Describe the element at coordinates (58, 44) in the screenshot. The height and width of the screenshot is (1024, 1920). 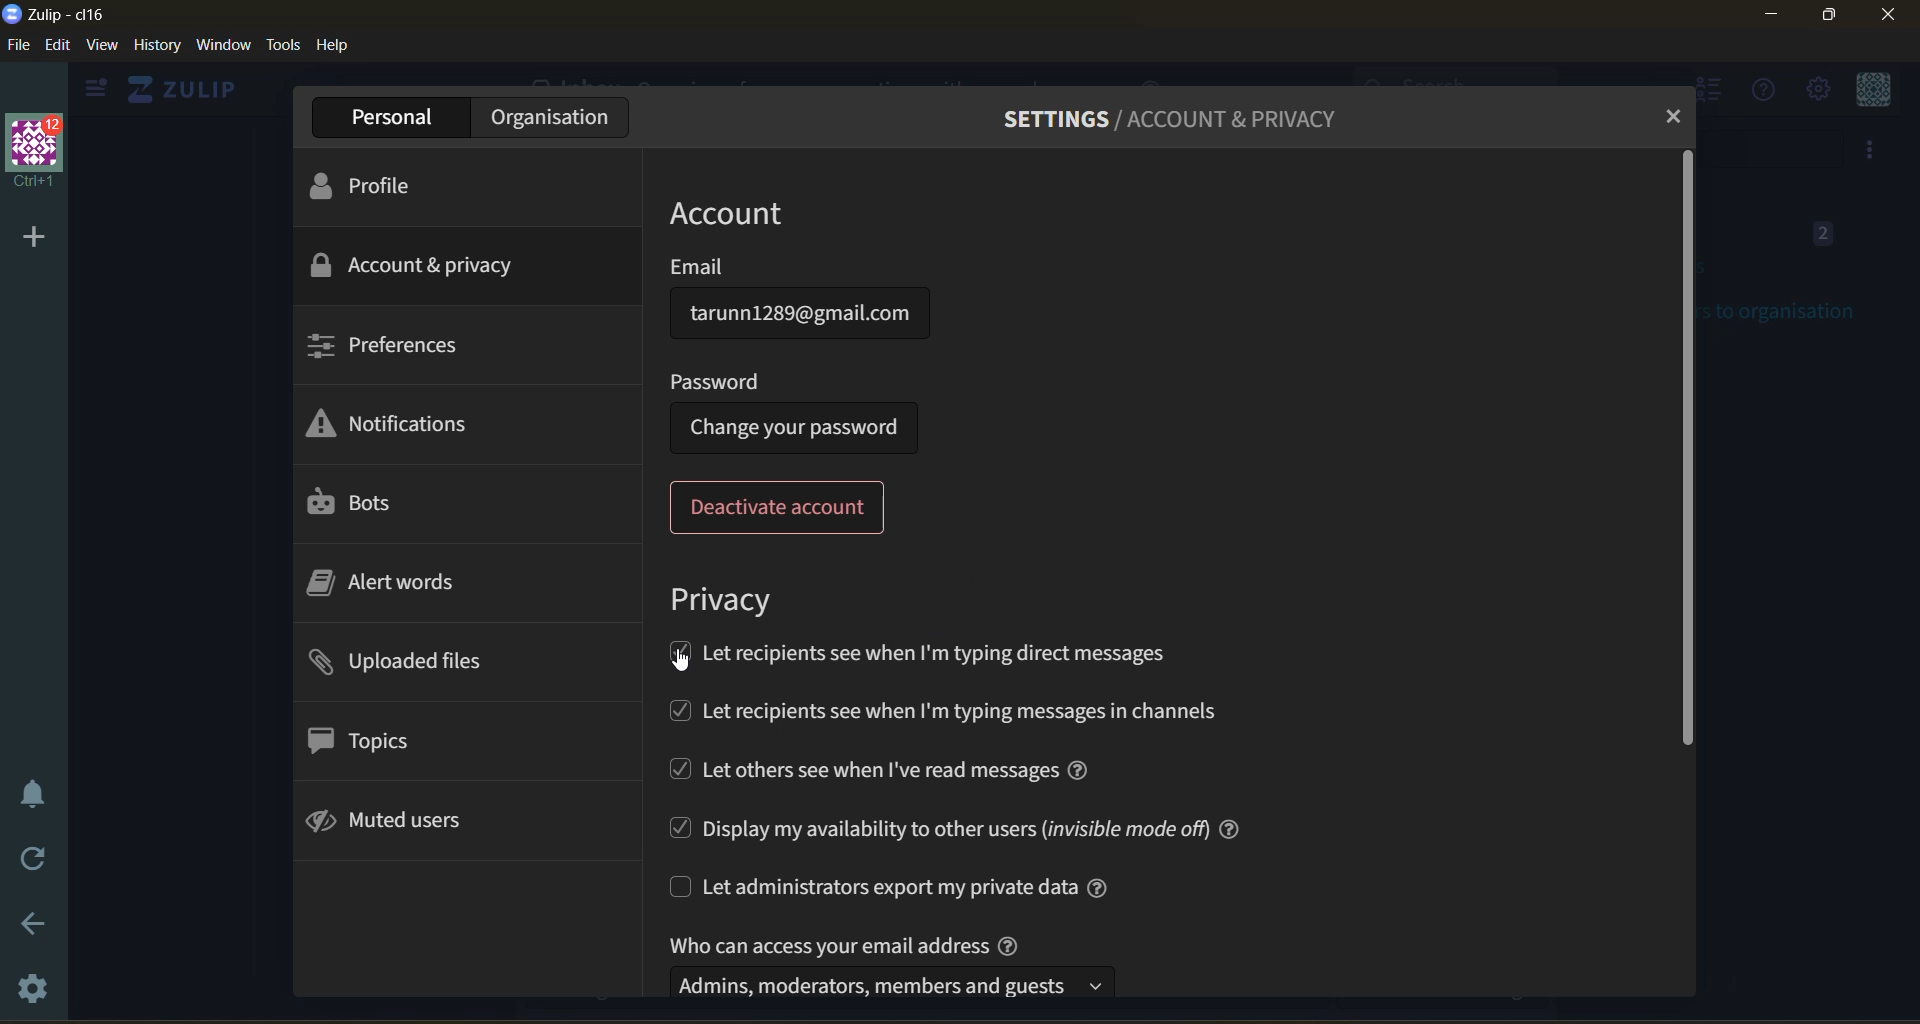
I see `edit` at that location.